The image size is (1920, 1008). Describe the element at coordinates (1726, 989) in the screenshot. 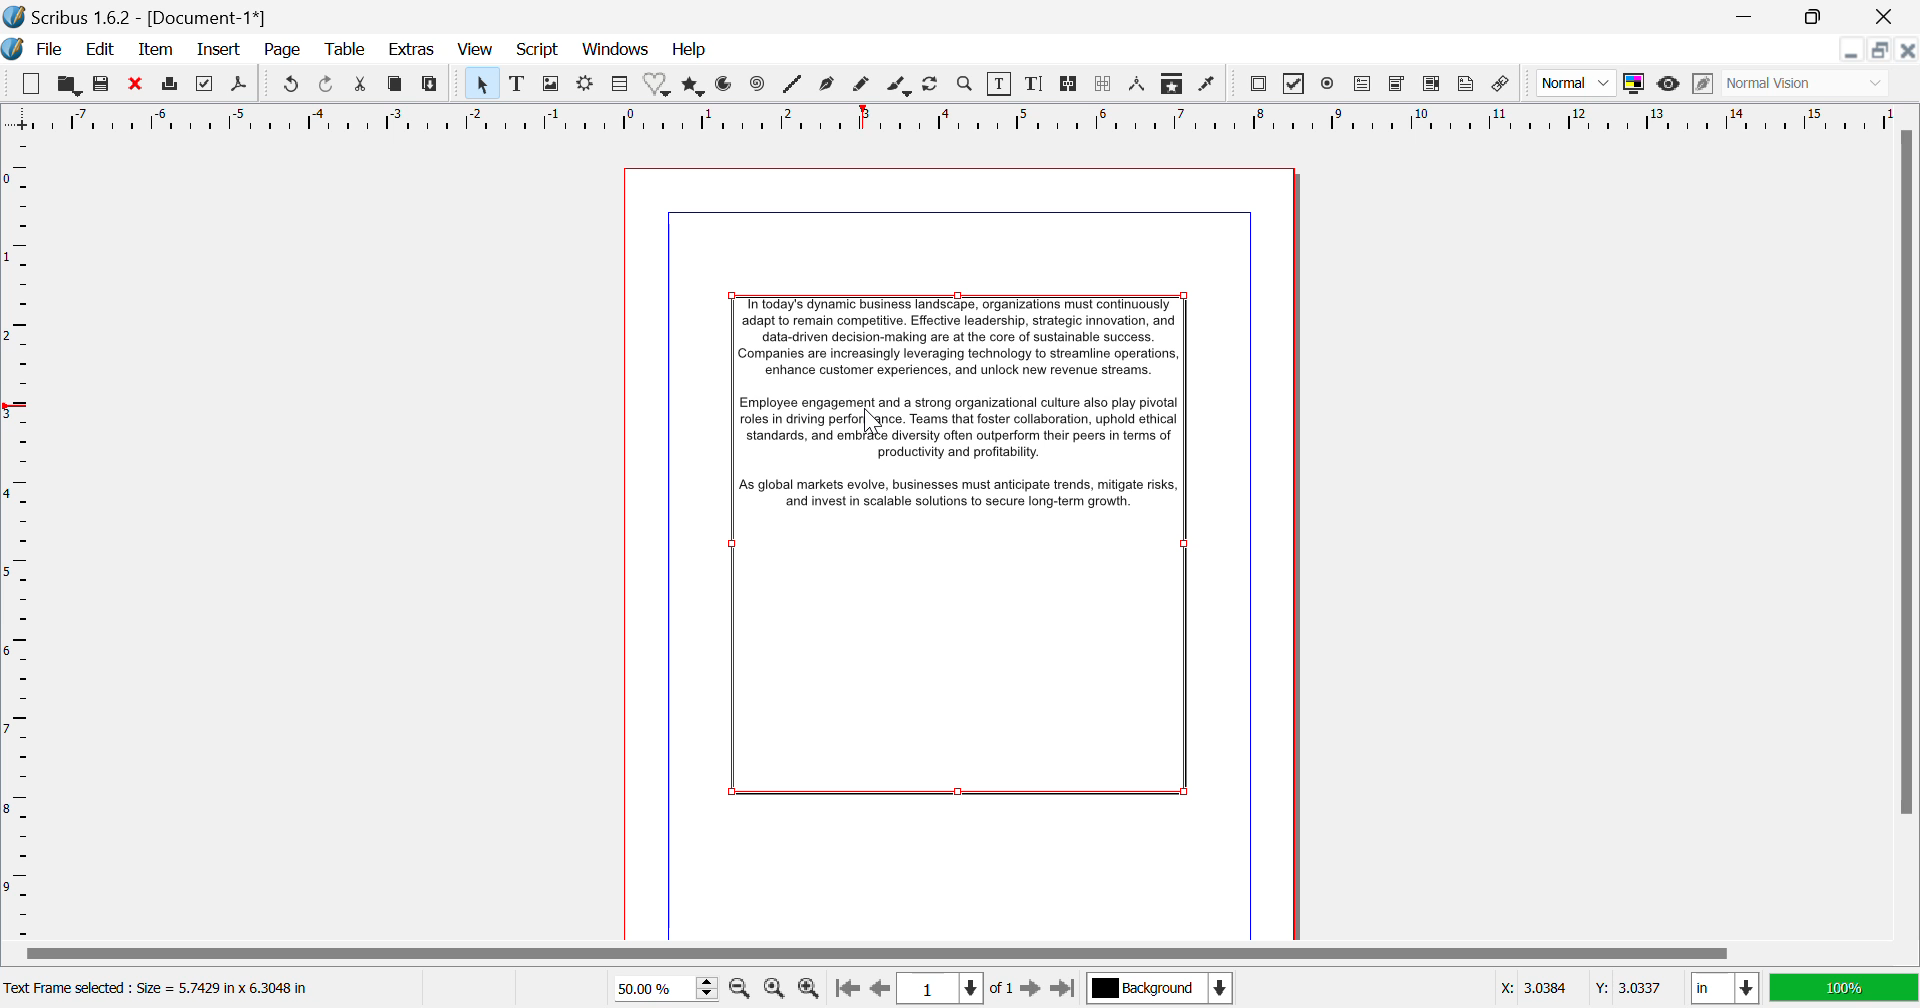

I see `Meausrement Units` at that location.